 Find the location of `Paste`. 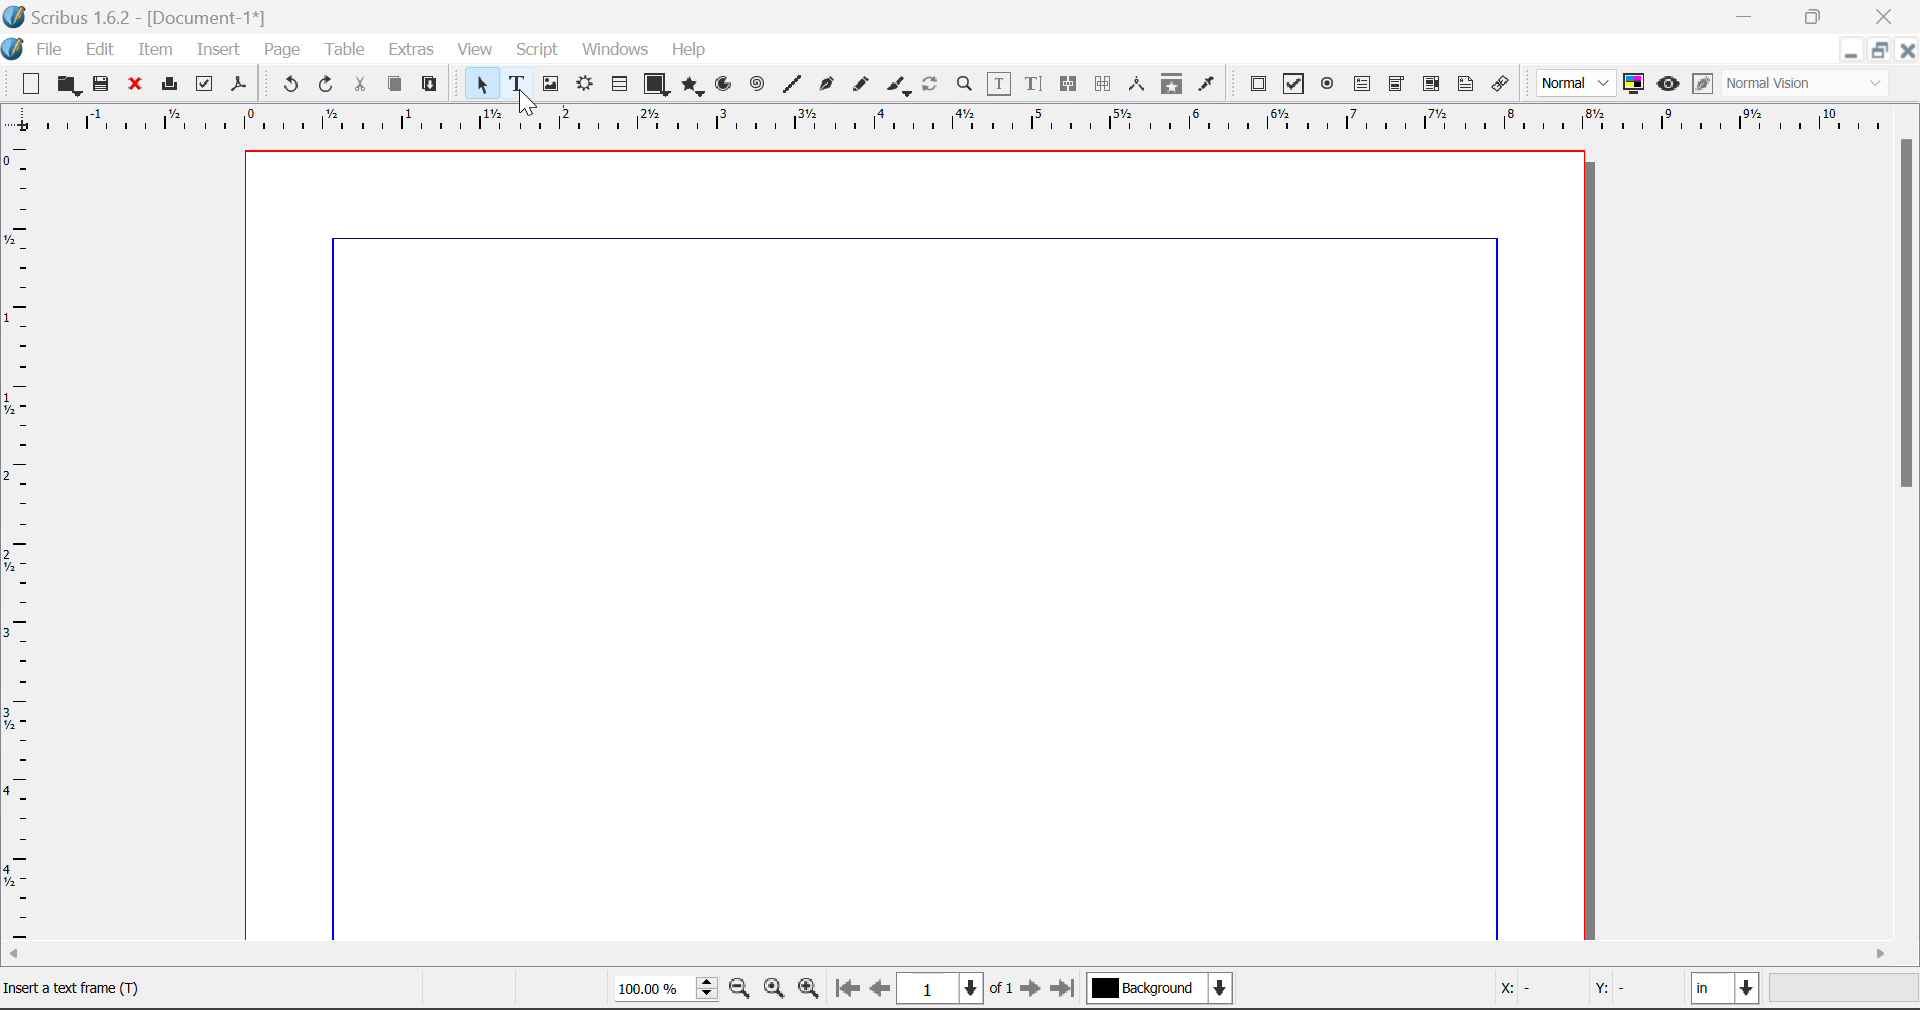

Paste is located at coordinates (431, 85).